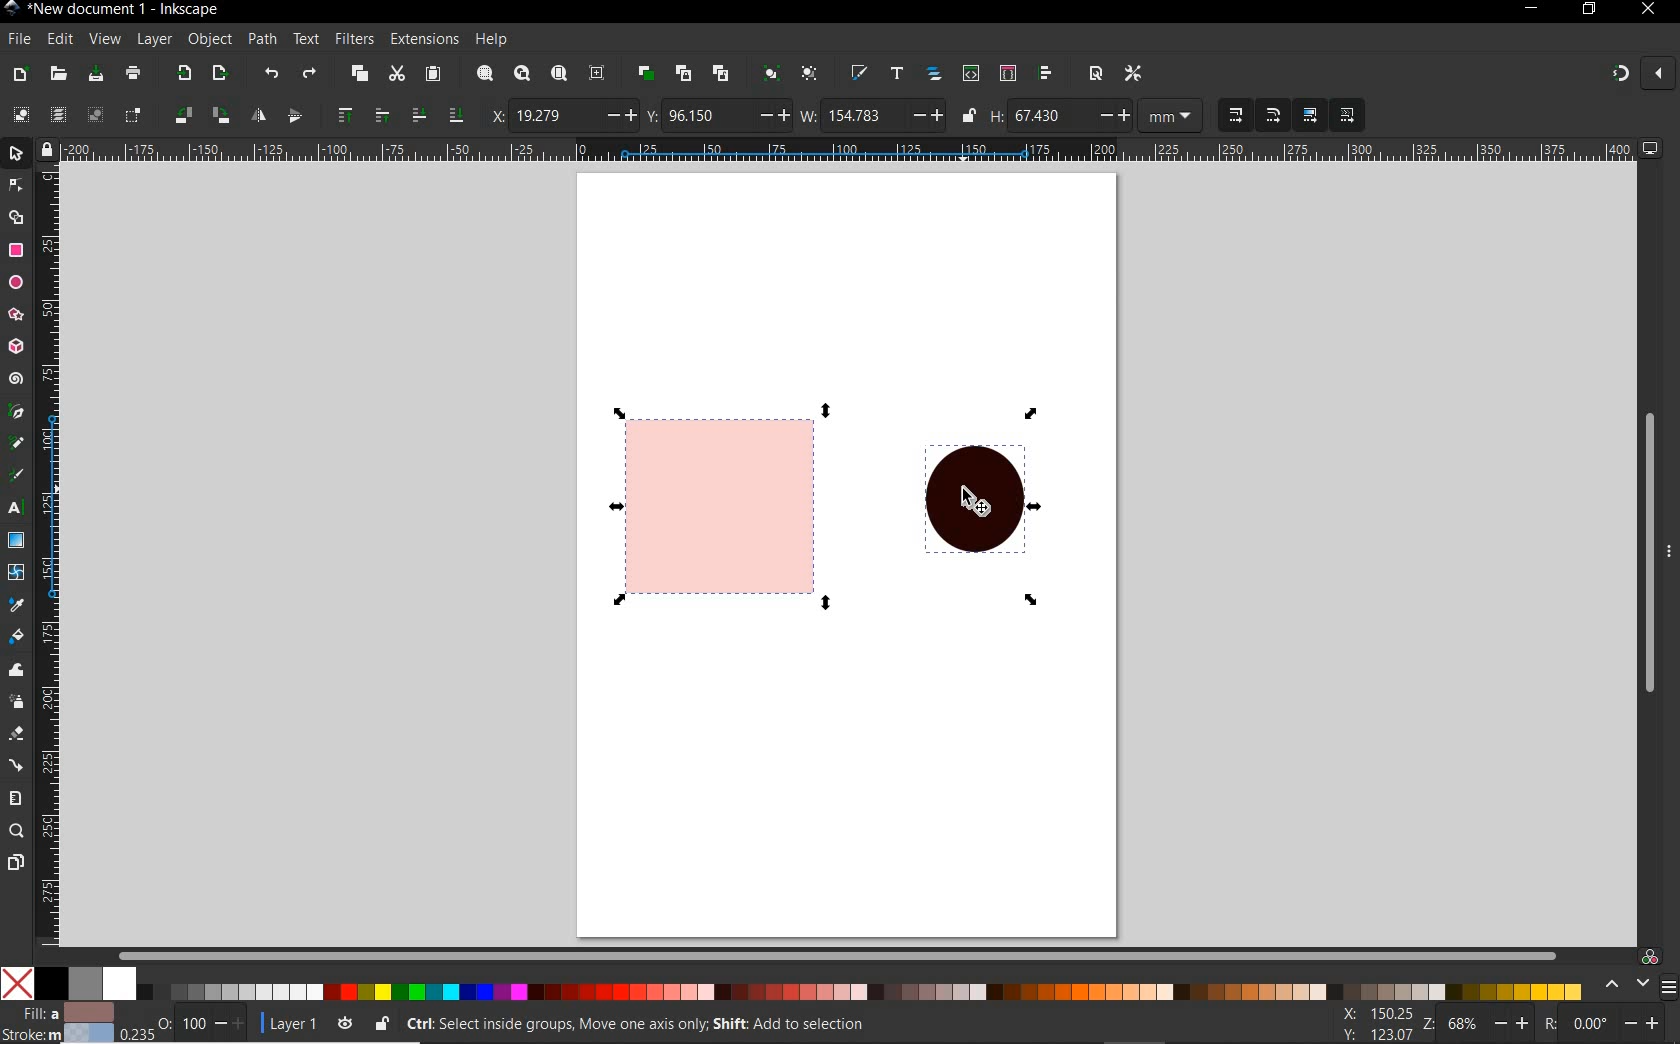  Describe the element at coordinates (209, 38) in the screenshot. I see `object` at that location.